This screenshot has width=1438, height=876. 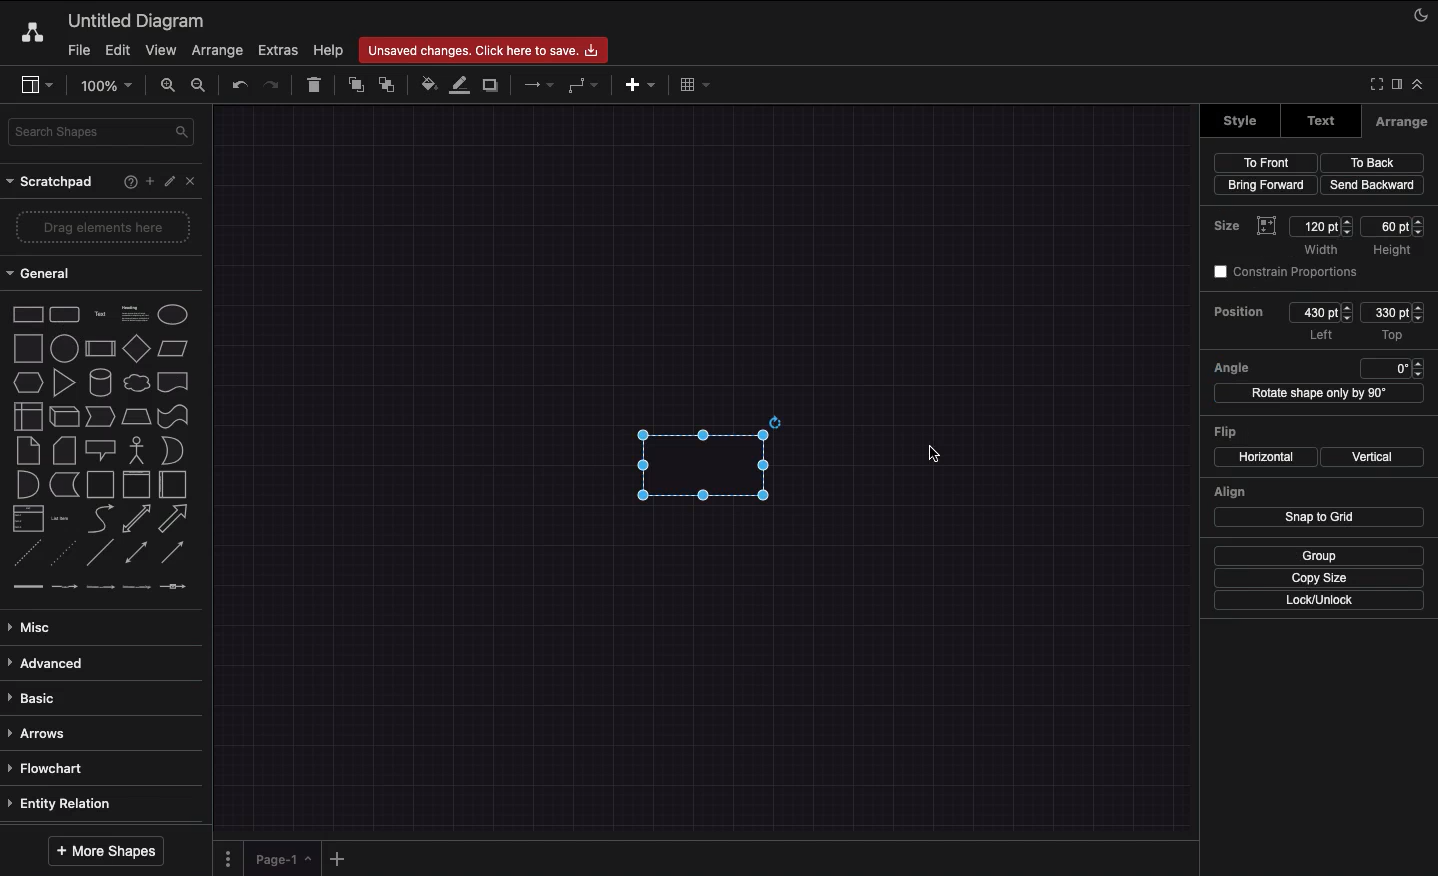 I want to click on Flip, so click(x=1227, y=430).